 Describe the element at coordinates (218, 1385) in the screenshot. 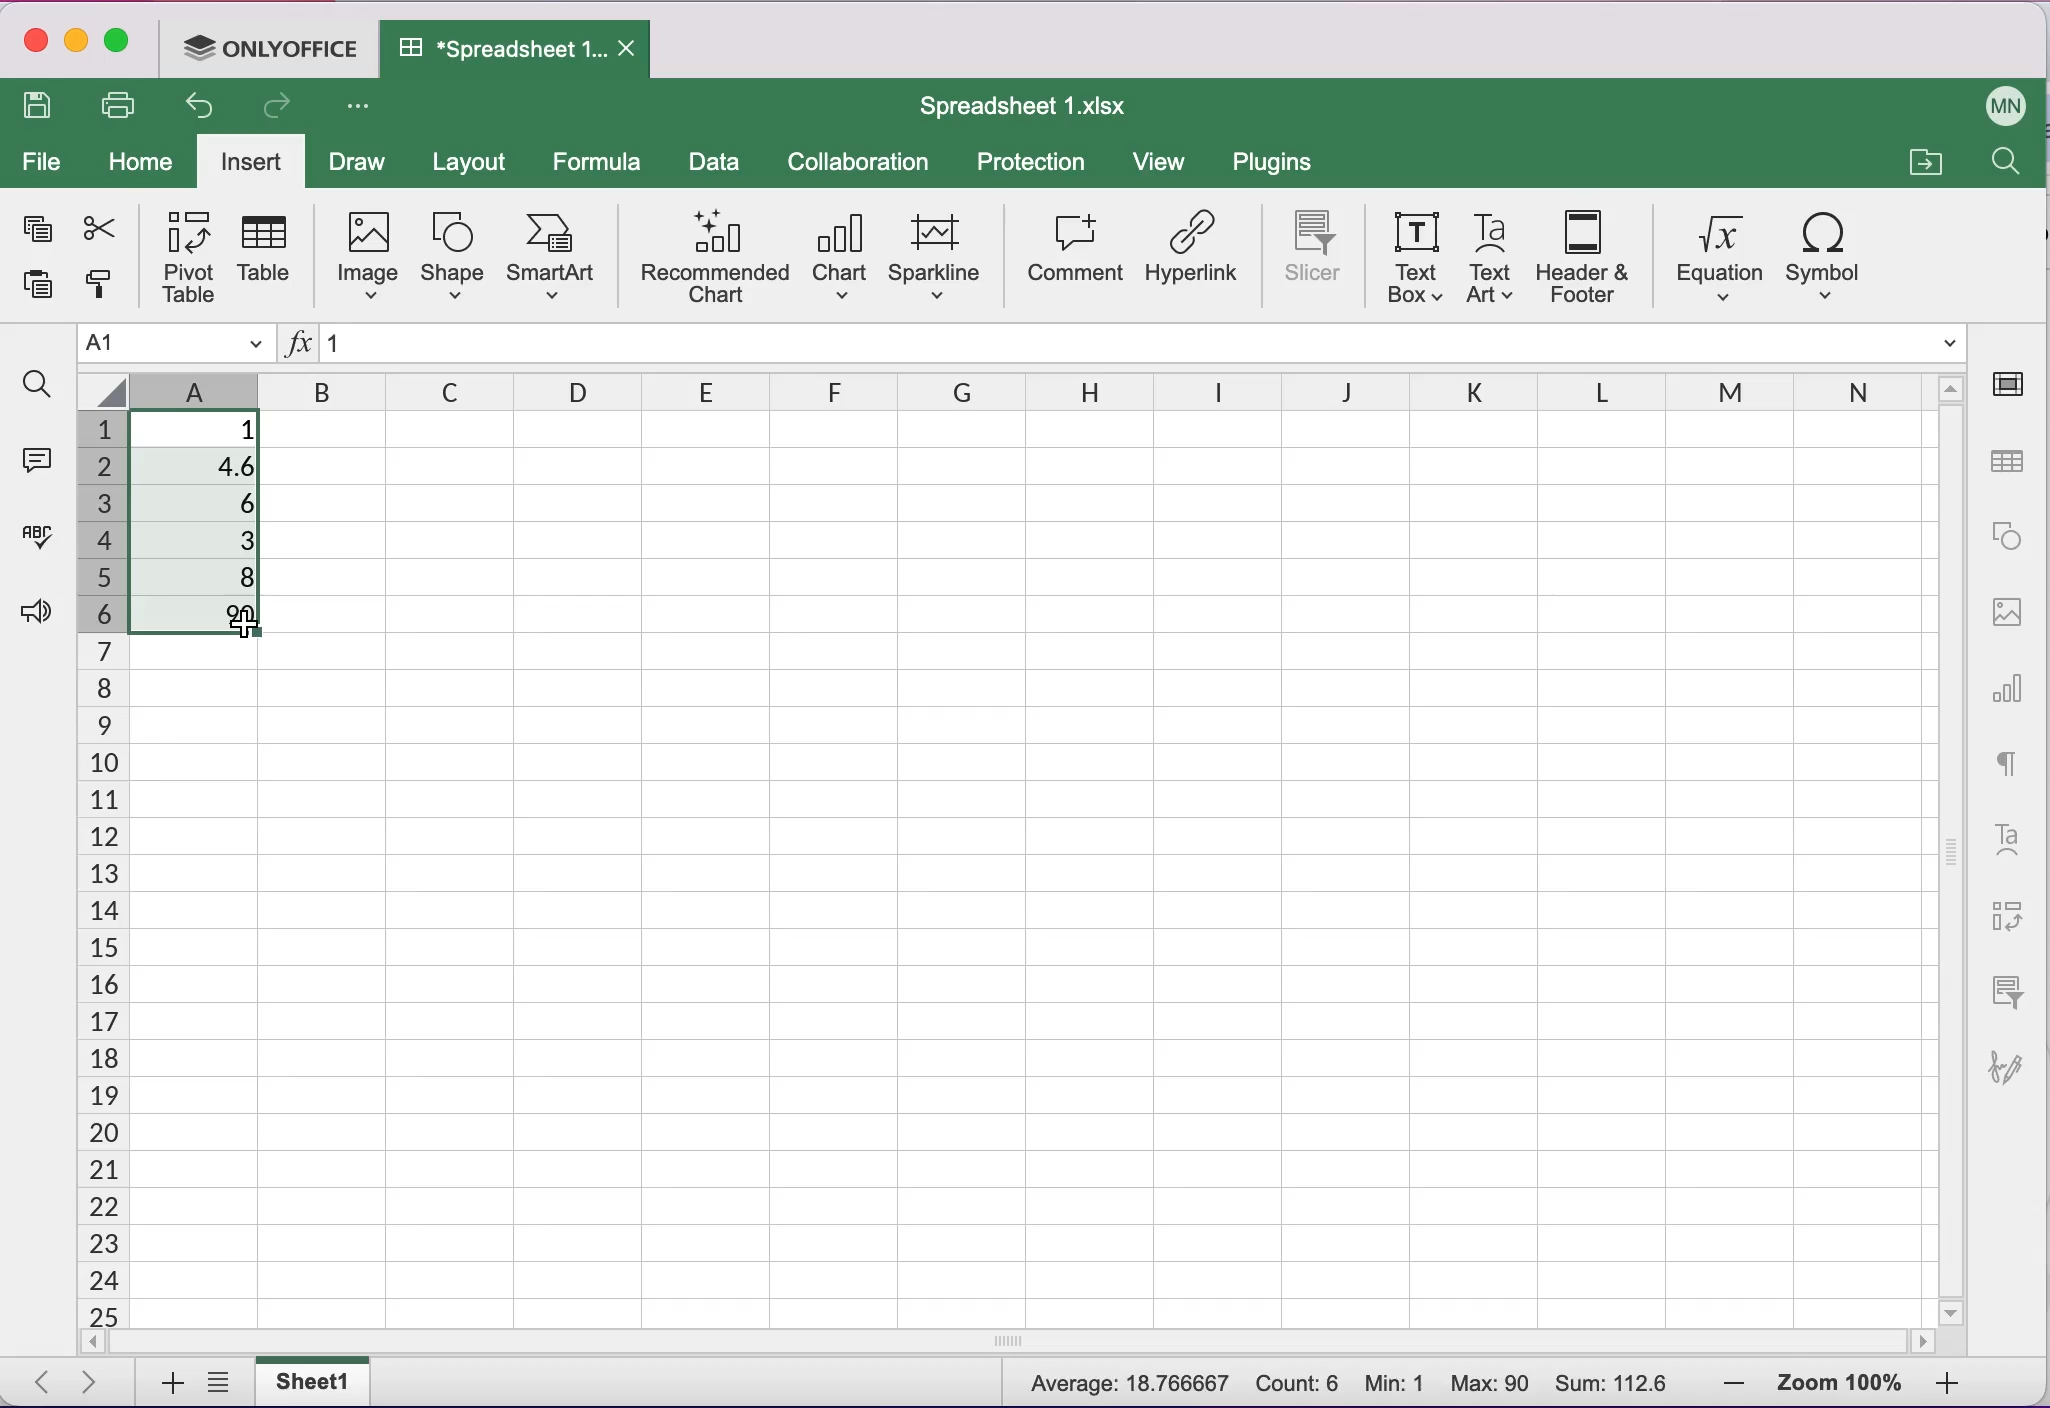

I see `list of sheets` at that location.